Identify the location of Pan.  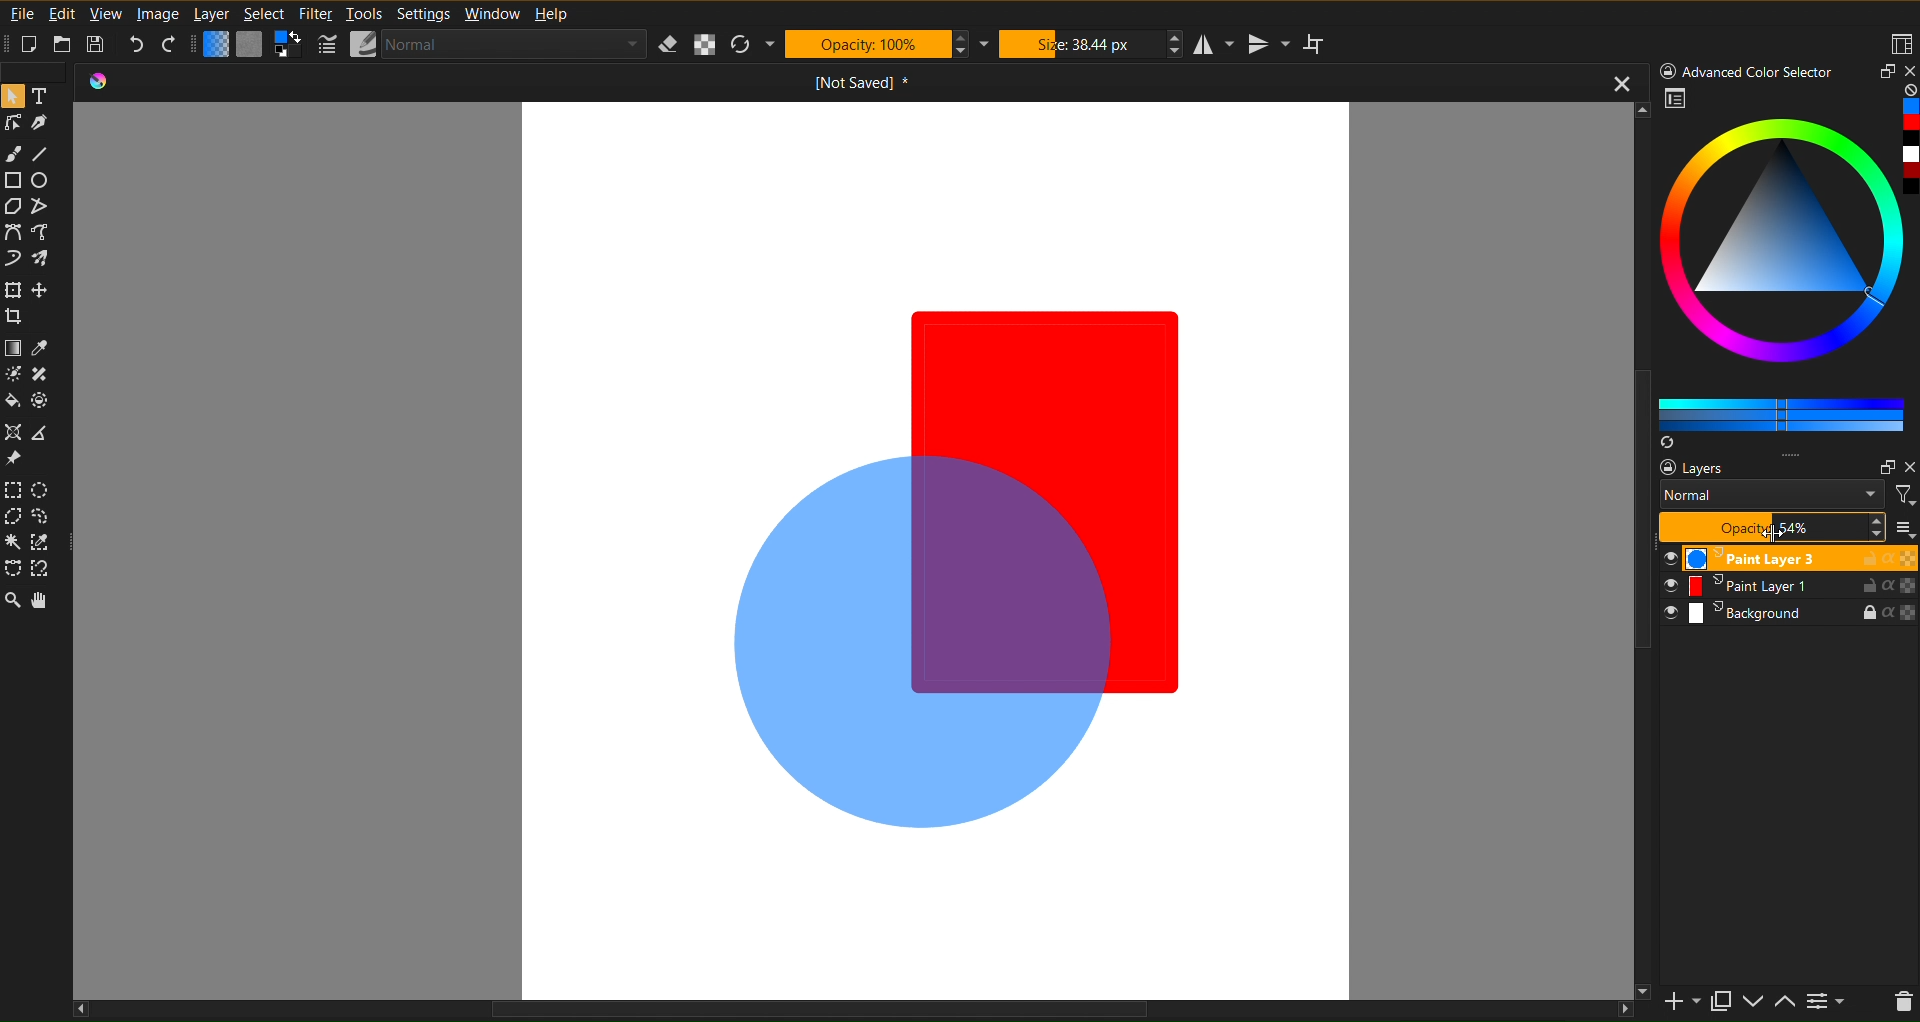
(45, 607).